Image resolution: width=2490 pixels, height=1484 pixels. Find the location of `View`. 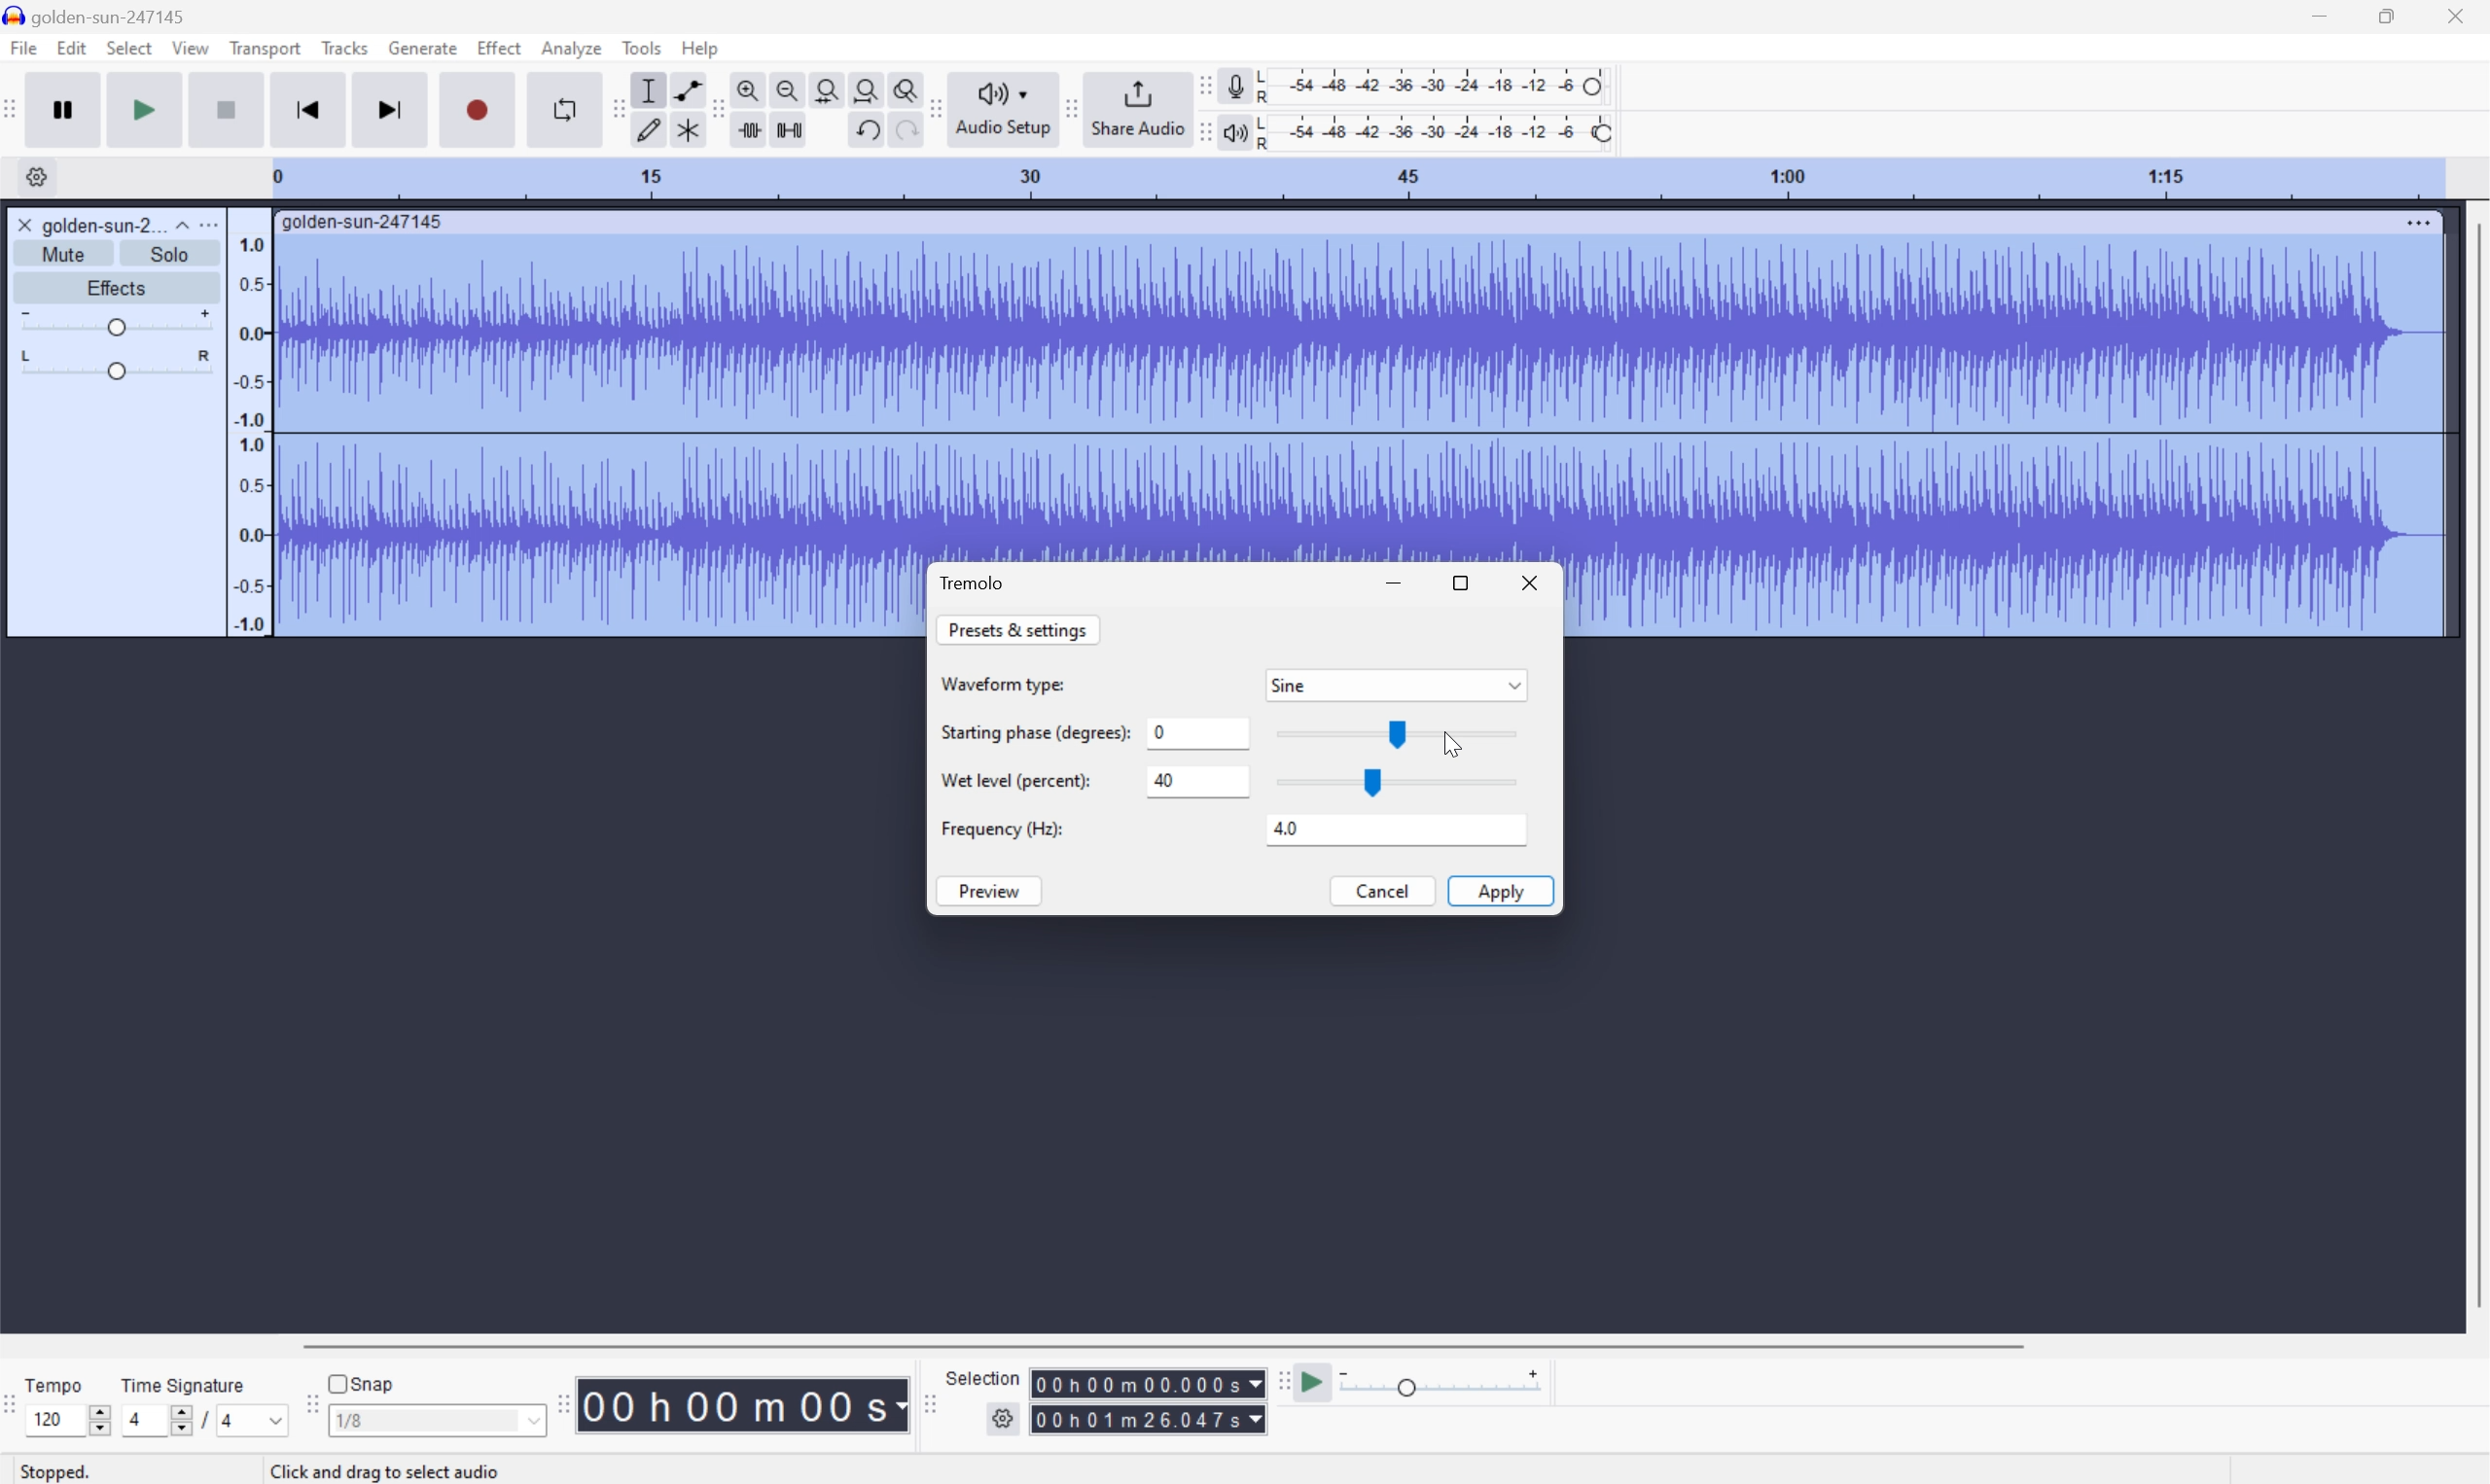

View is located at coordinates (192, 49).